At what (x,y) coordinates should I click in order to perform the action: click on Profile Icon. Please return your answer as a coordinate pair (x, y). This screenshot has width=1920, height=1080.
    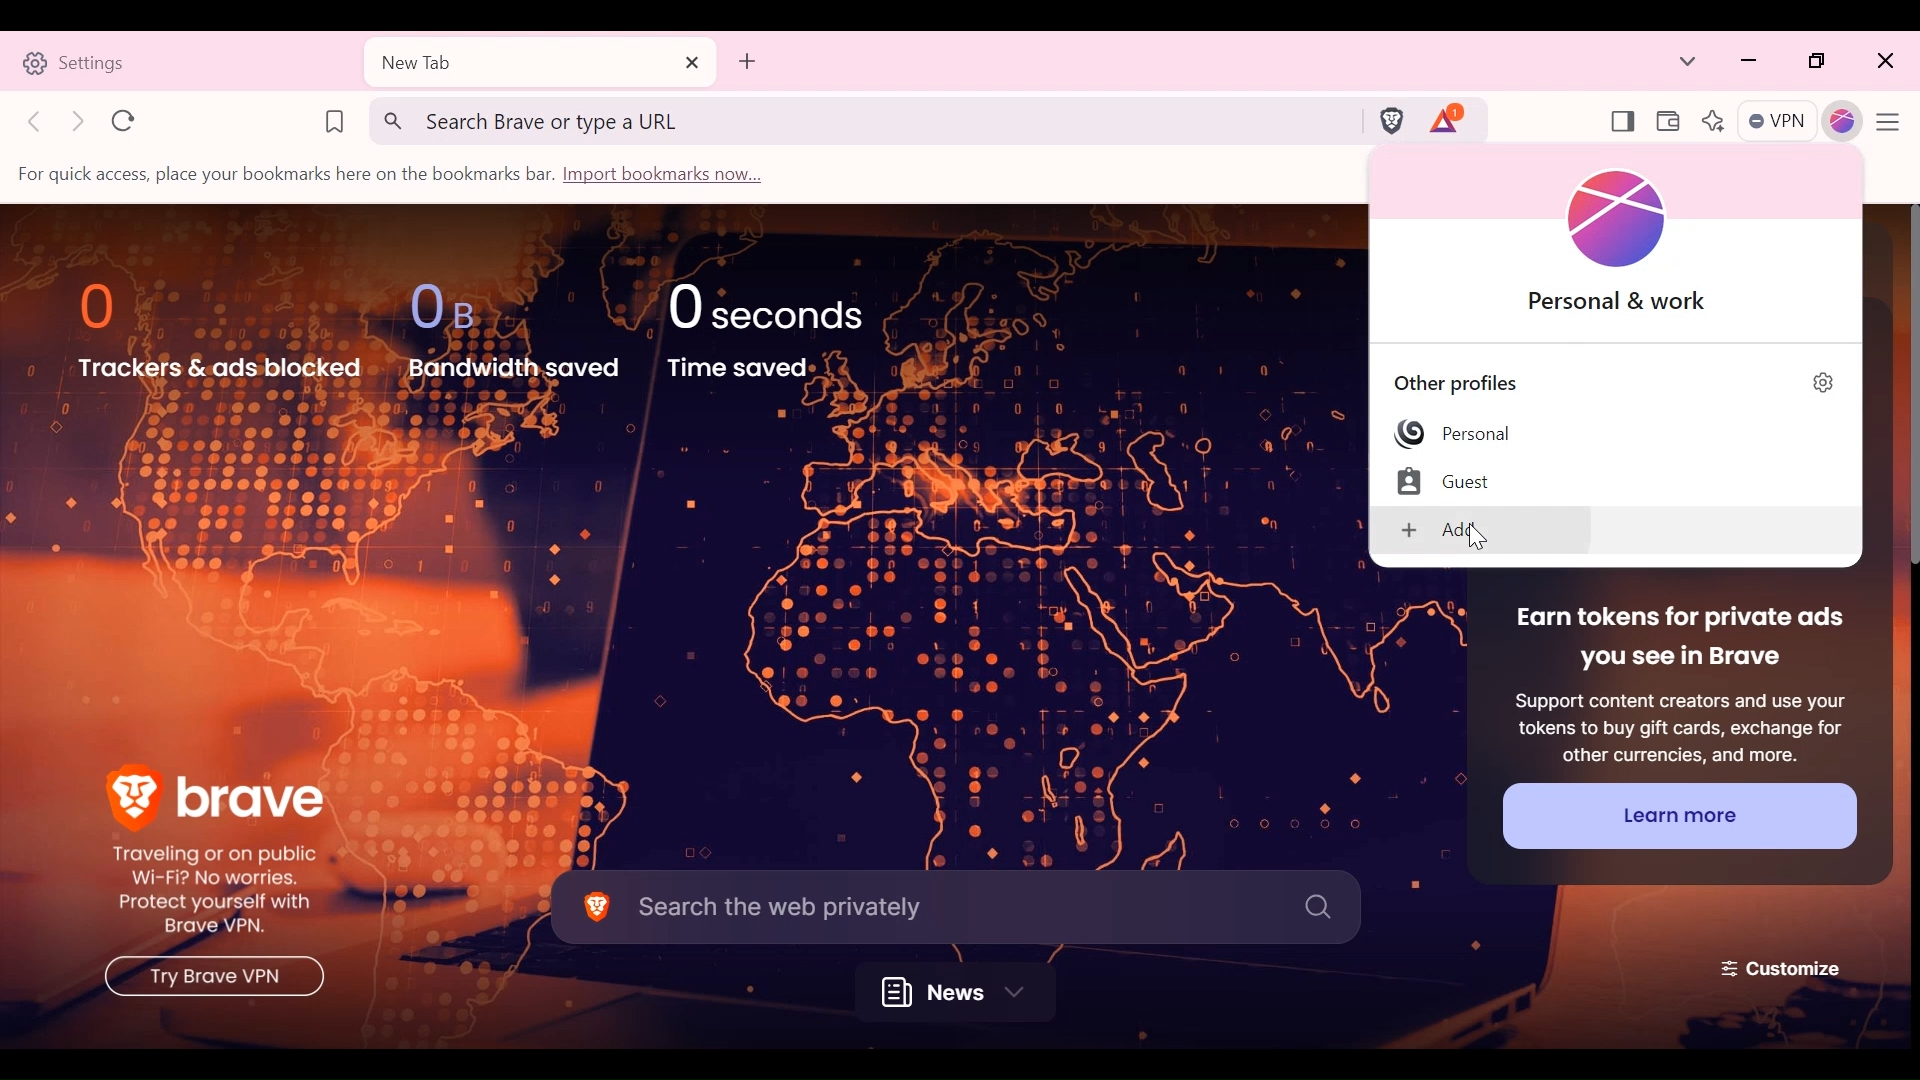
    Looking at the image, I should click on (1630, 220).